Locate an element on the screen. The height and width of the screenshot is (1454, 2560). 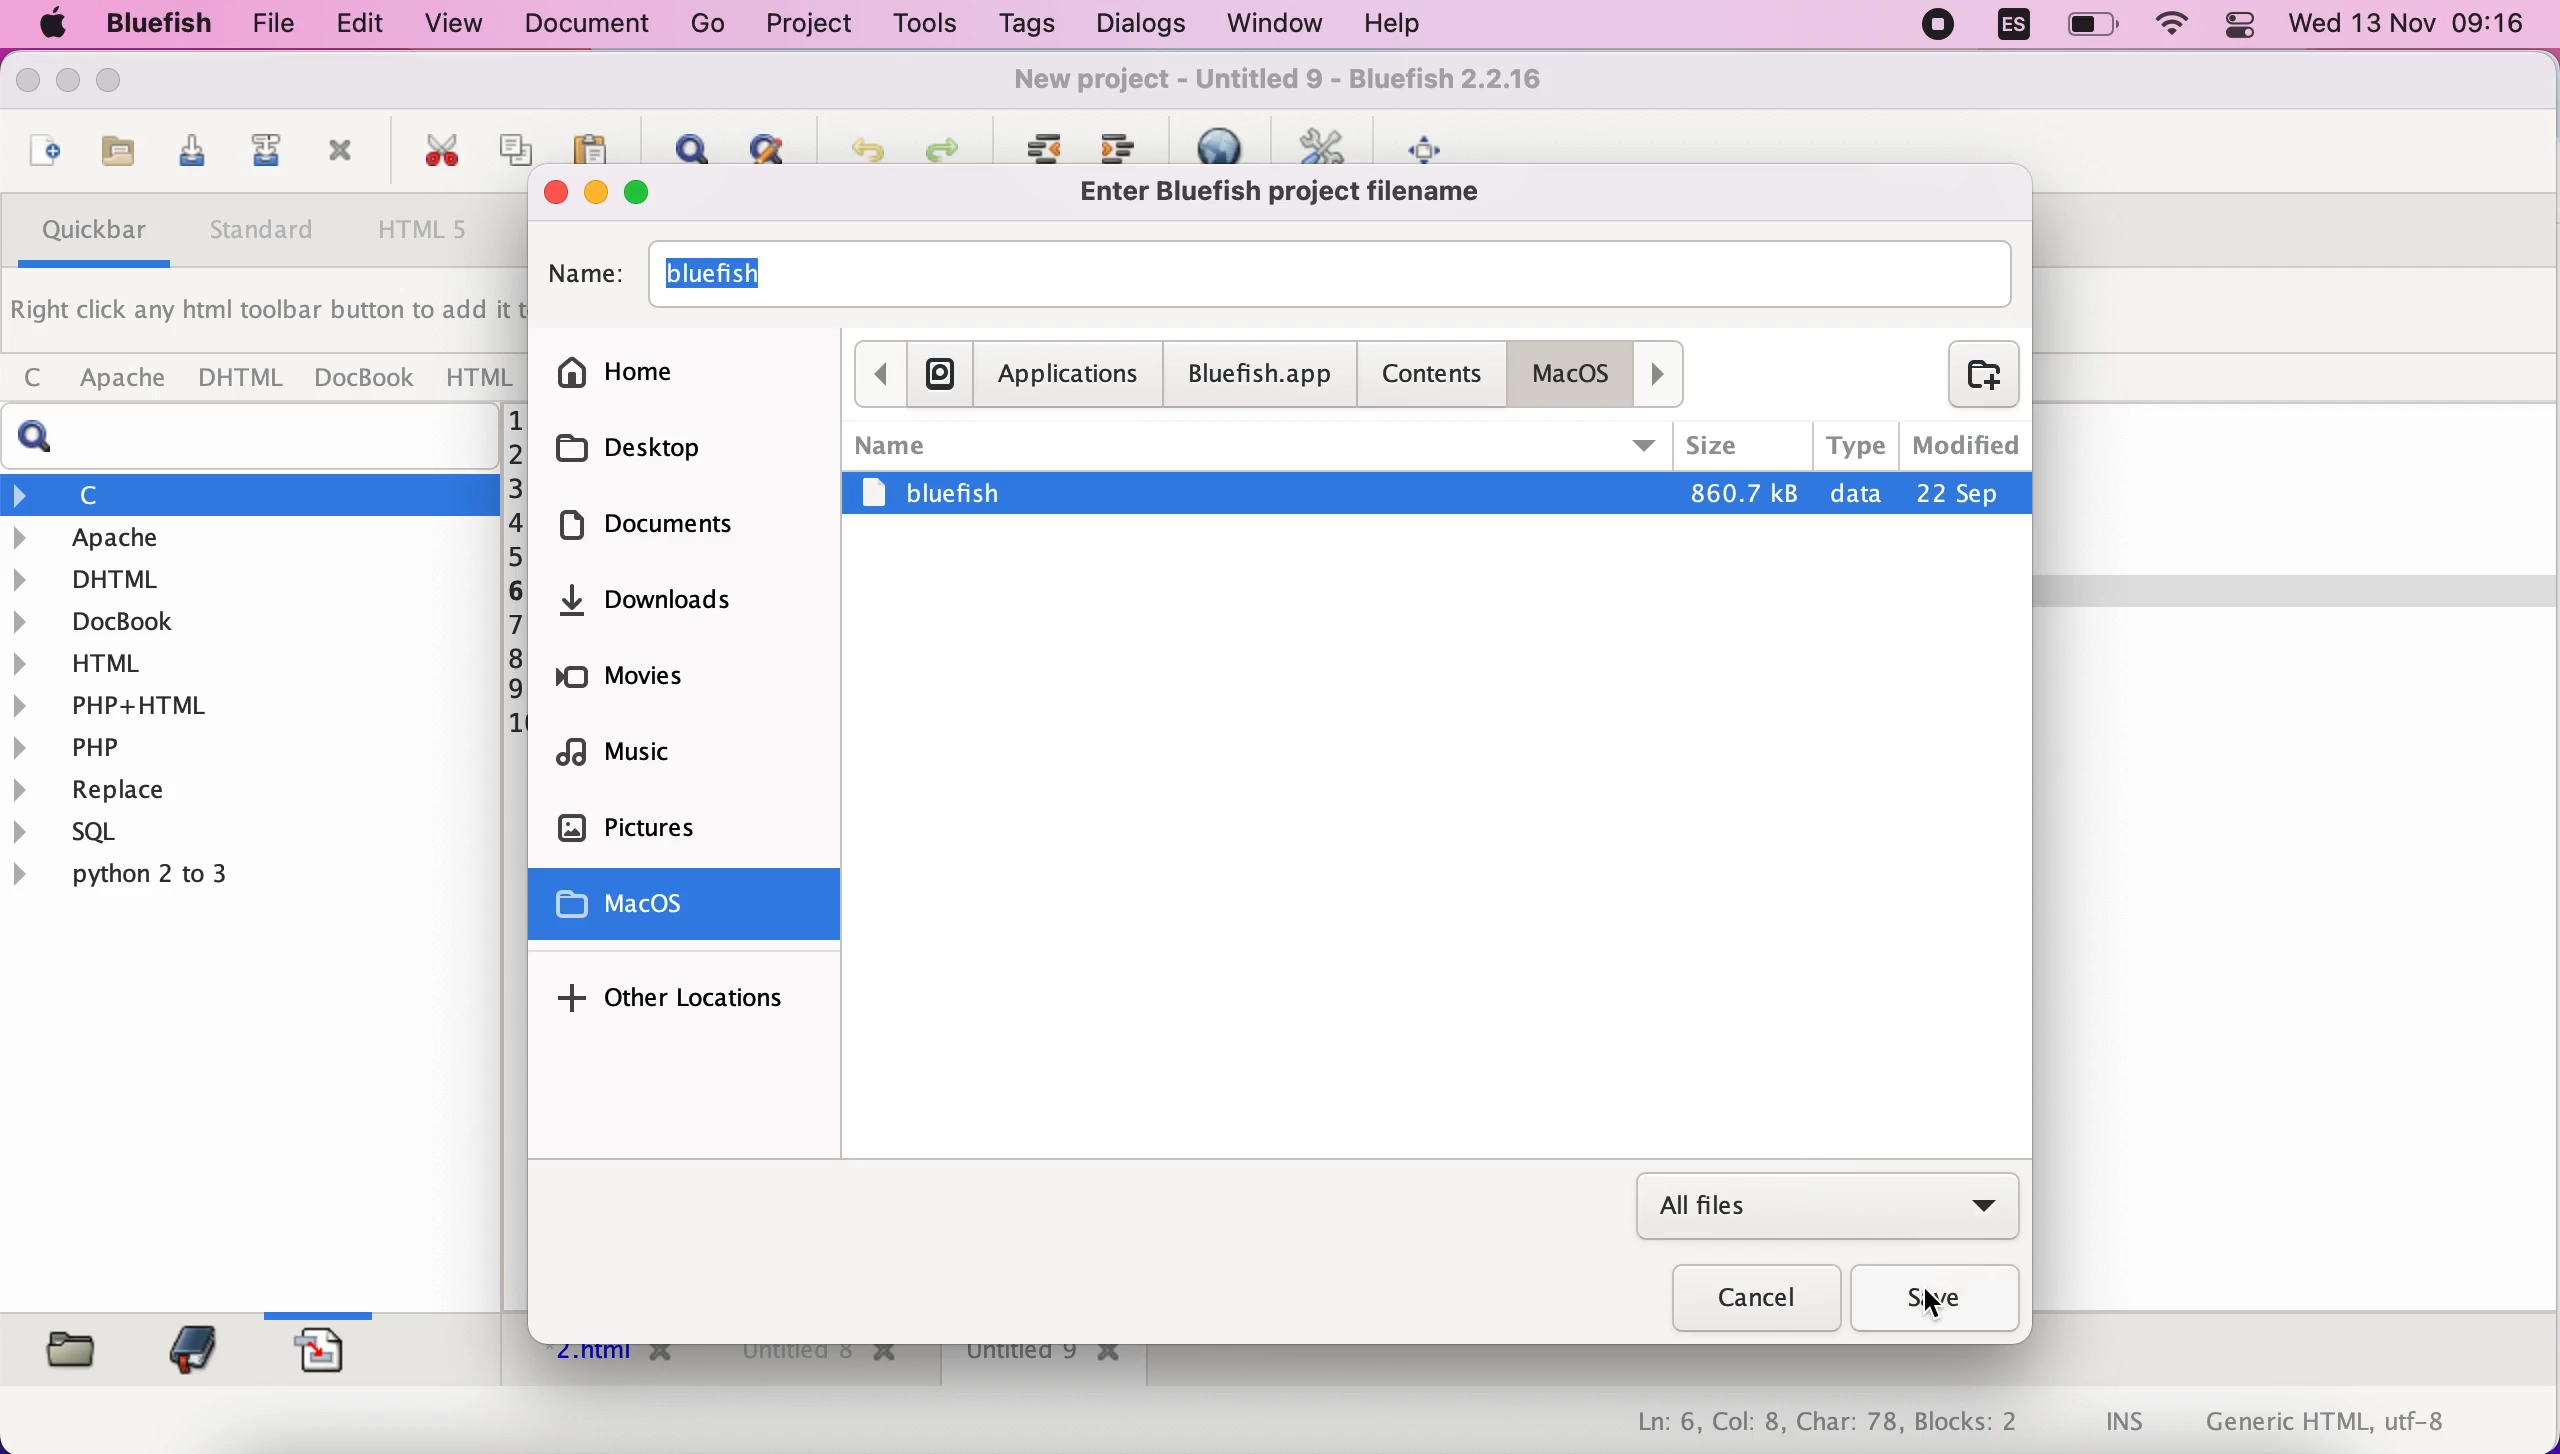
resize is located at coordinates (68, 86).